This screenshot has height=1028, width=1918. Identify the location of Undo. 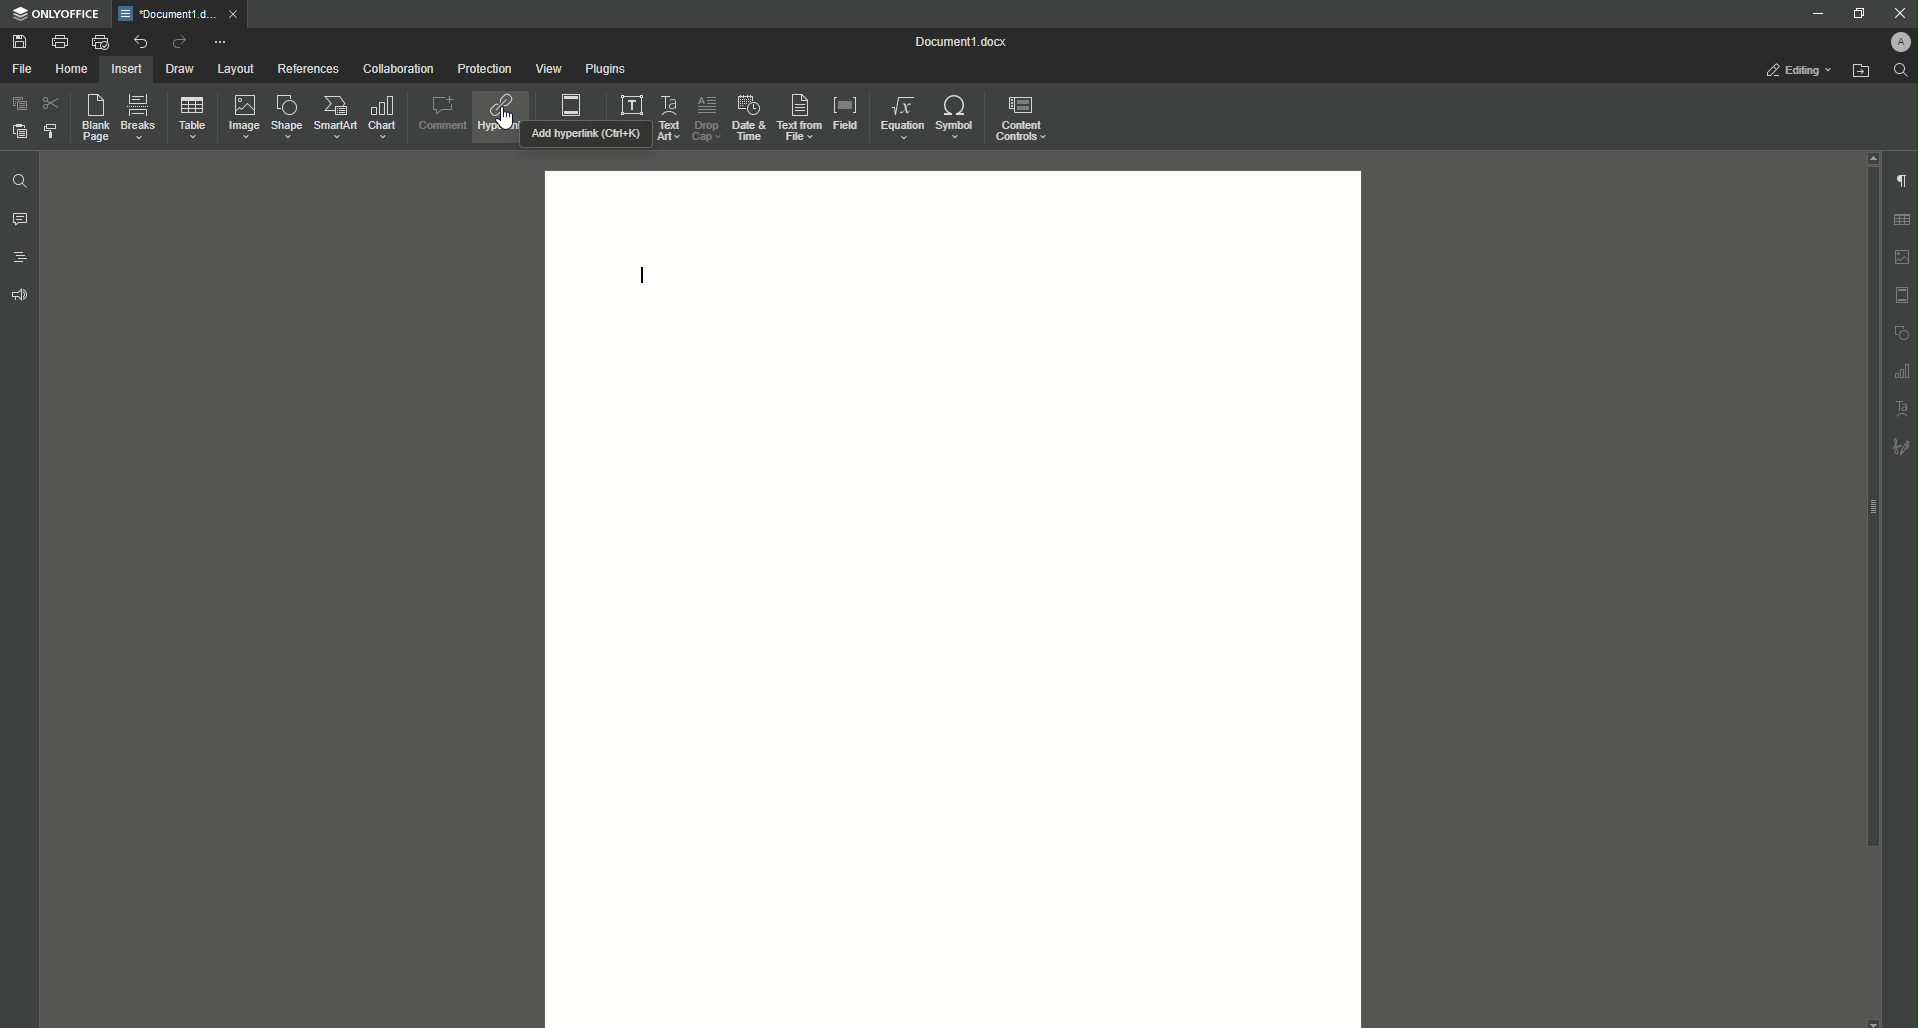
(140, 41).